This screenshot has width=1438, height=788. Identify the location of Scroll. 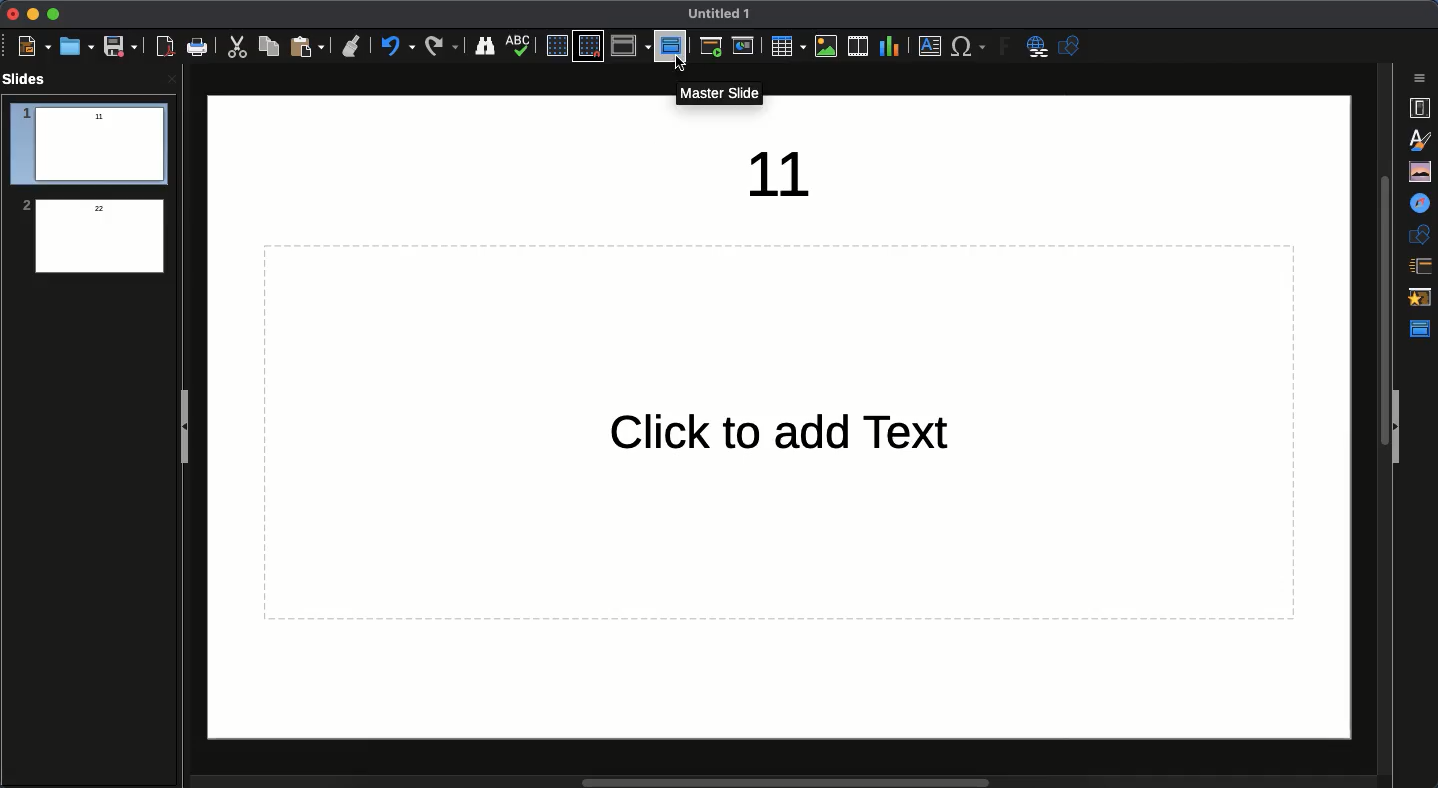
(1379, 415).